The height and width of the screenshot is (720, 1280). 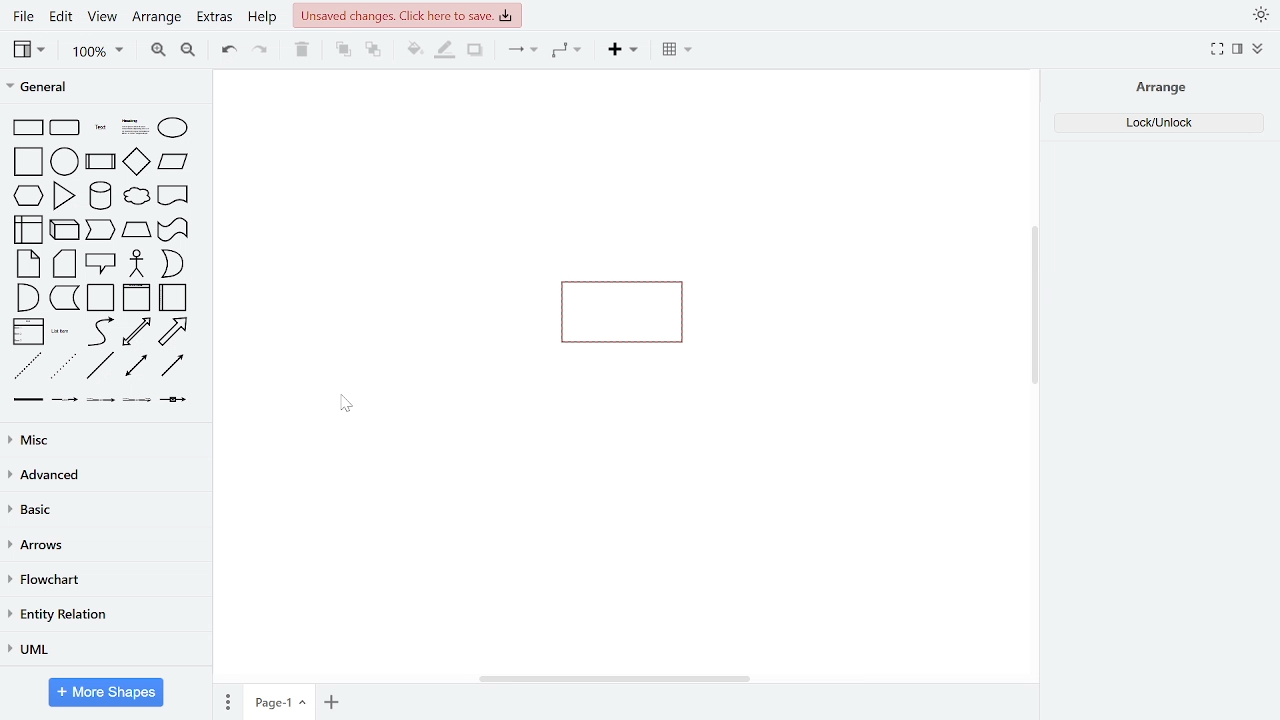 What do you see at coordinates (215, 19) in the screenshot?
I see `extras` at bounding box center [215, 19].